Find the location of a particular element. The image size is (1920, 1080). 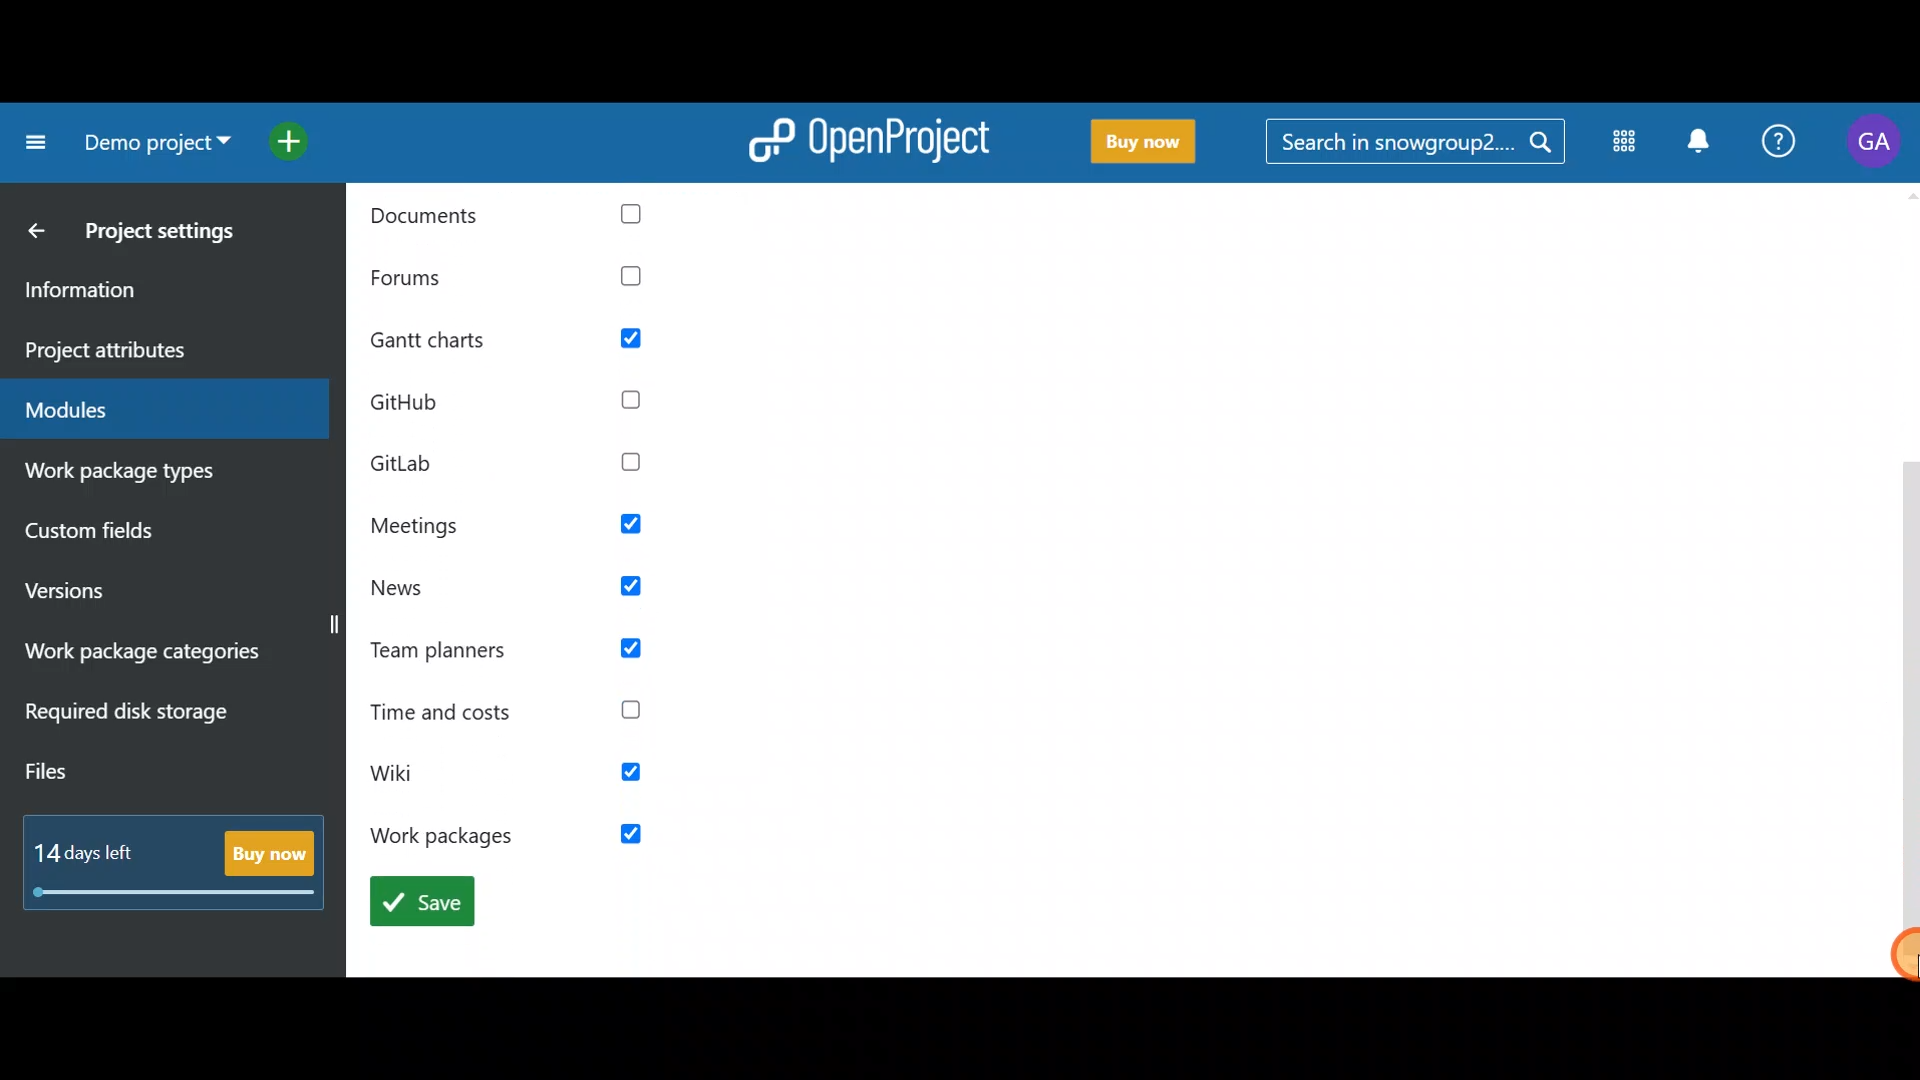

Search bar is located at coordinates (1414, 147).